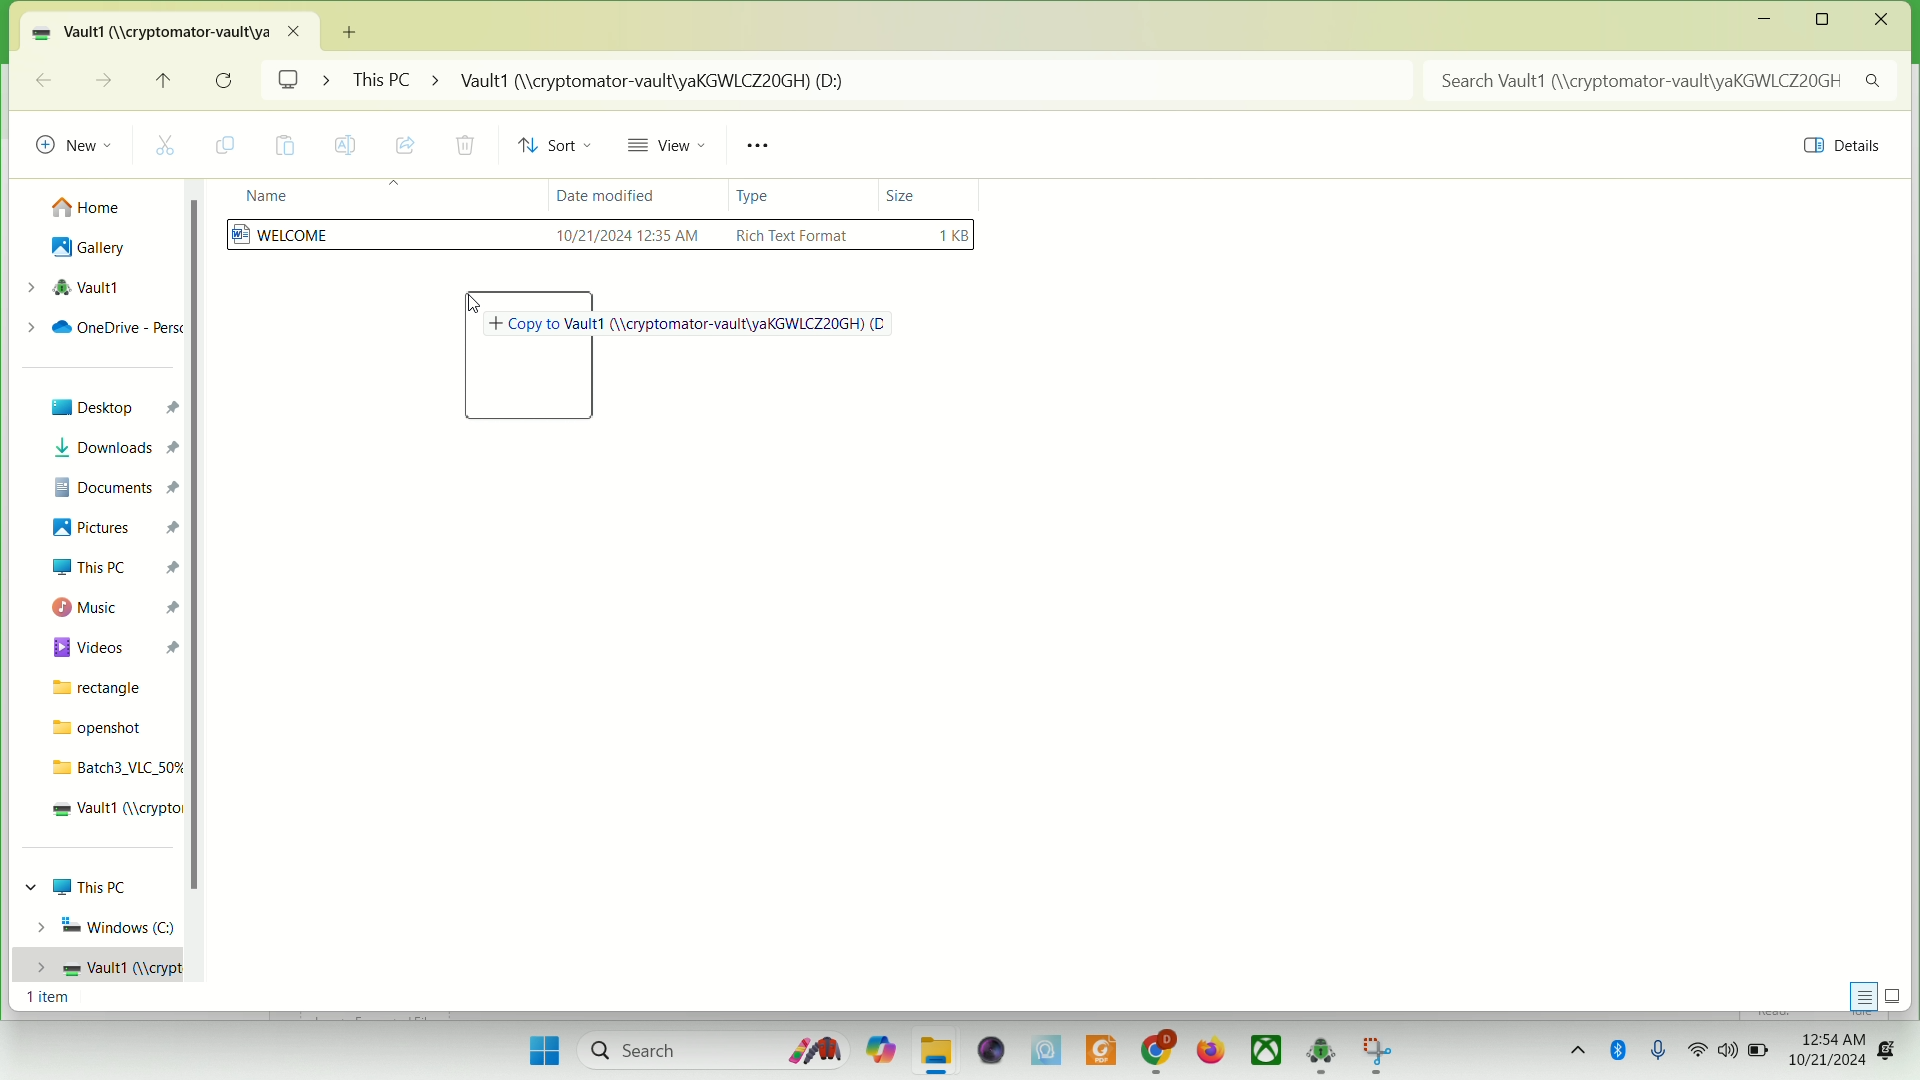 The image size is (1920, 1080). What do you see at coordinates (875, 1050) in the screenshot?
I see `copilet` at bounding box center [875, 1050].